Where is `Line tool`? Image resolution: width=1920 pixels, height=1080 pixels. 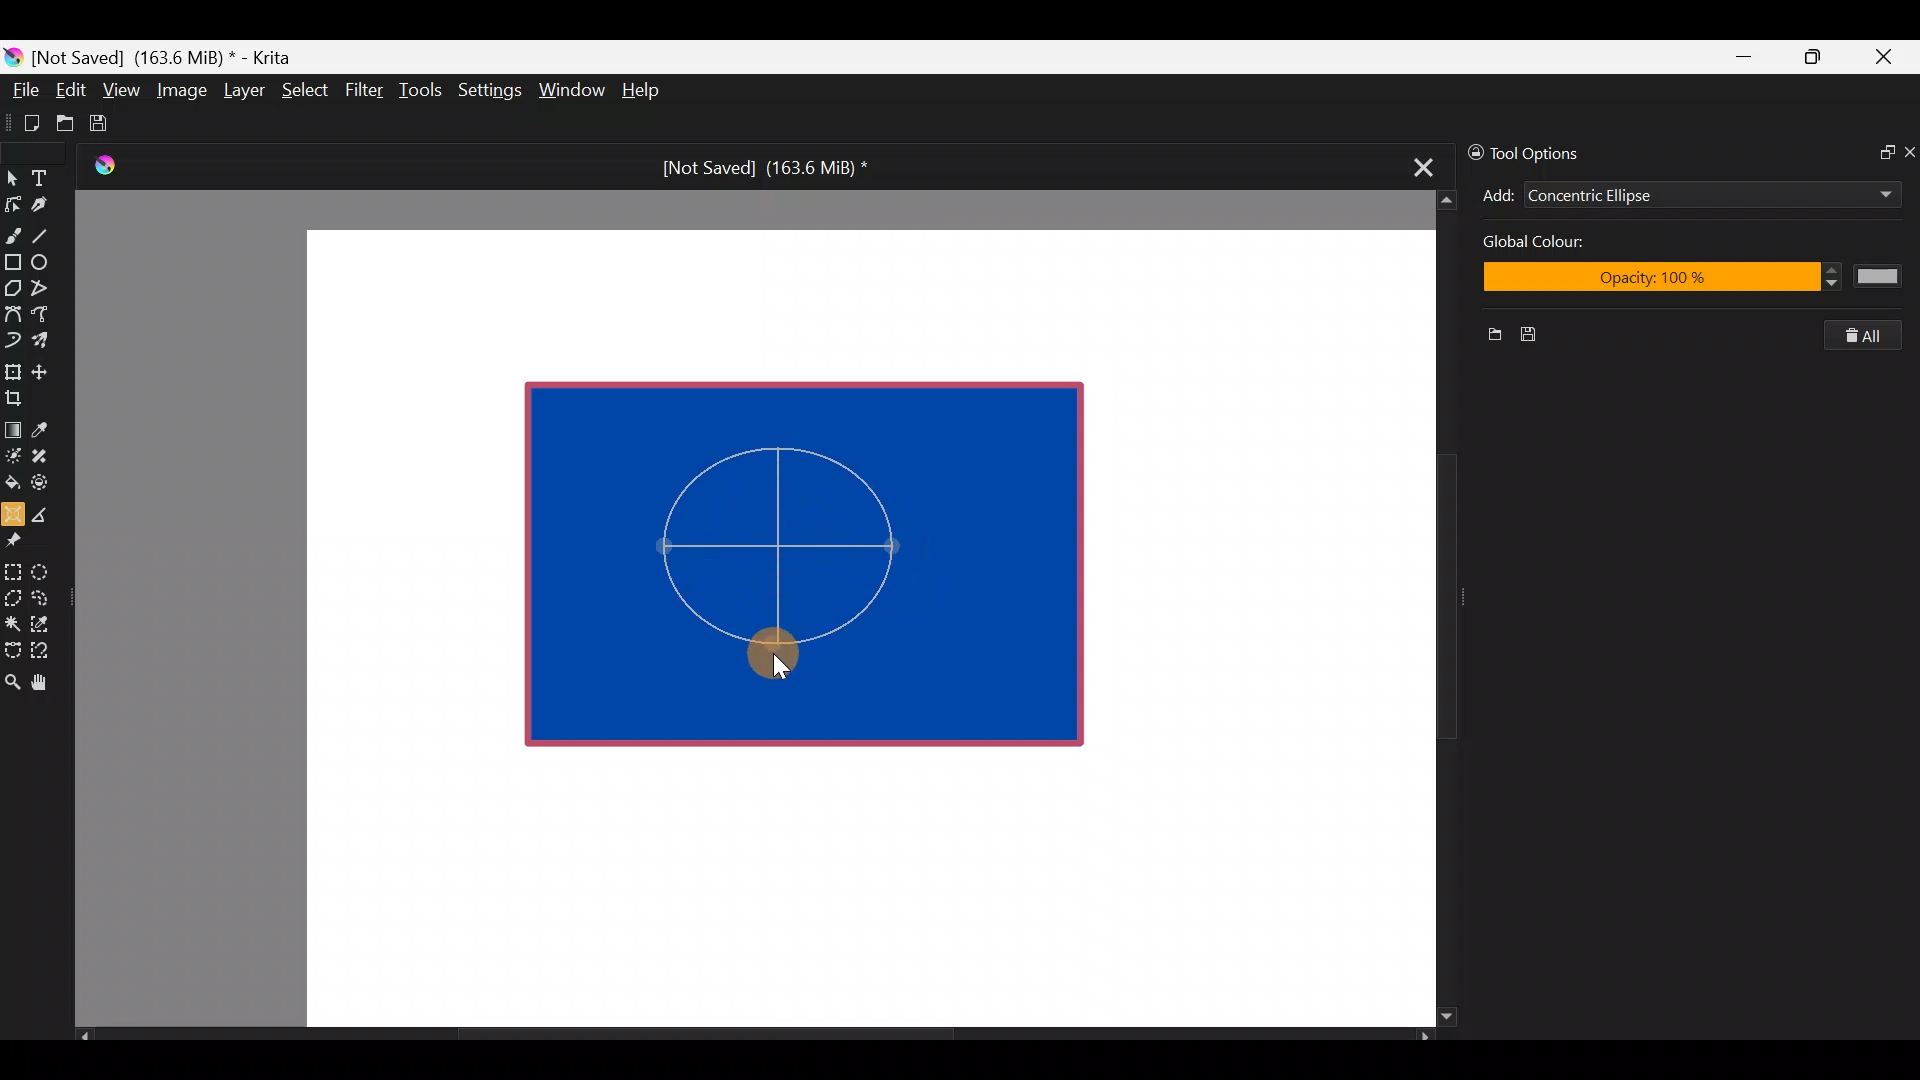 Line tool is located at coordinates (53, 234).